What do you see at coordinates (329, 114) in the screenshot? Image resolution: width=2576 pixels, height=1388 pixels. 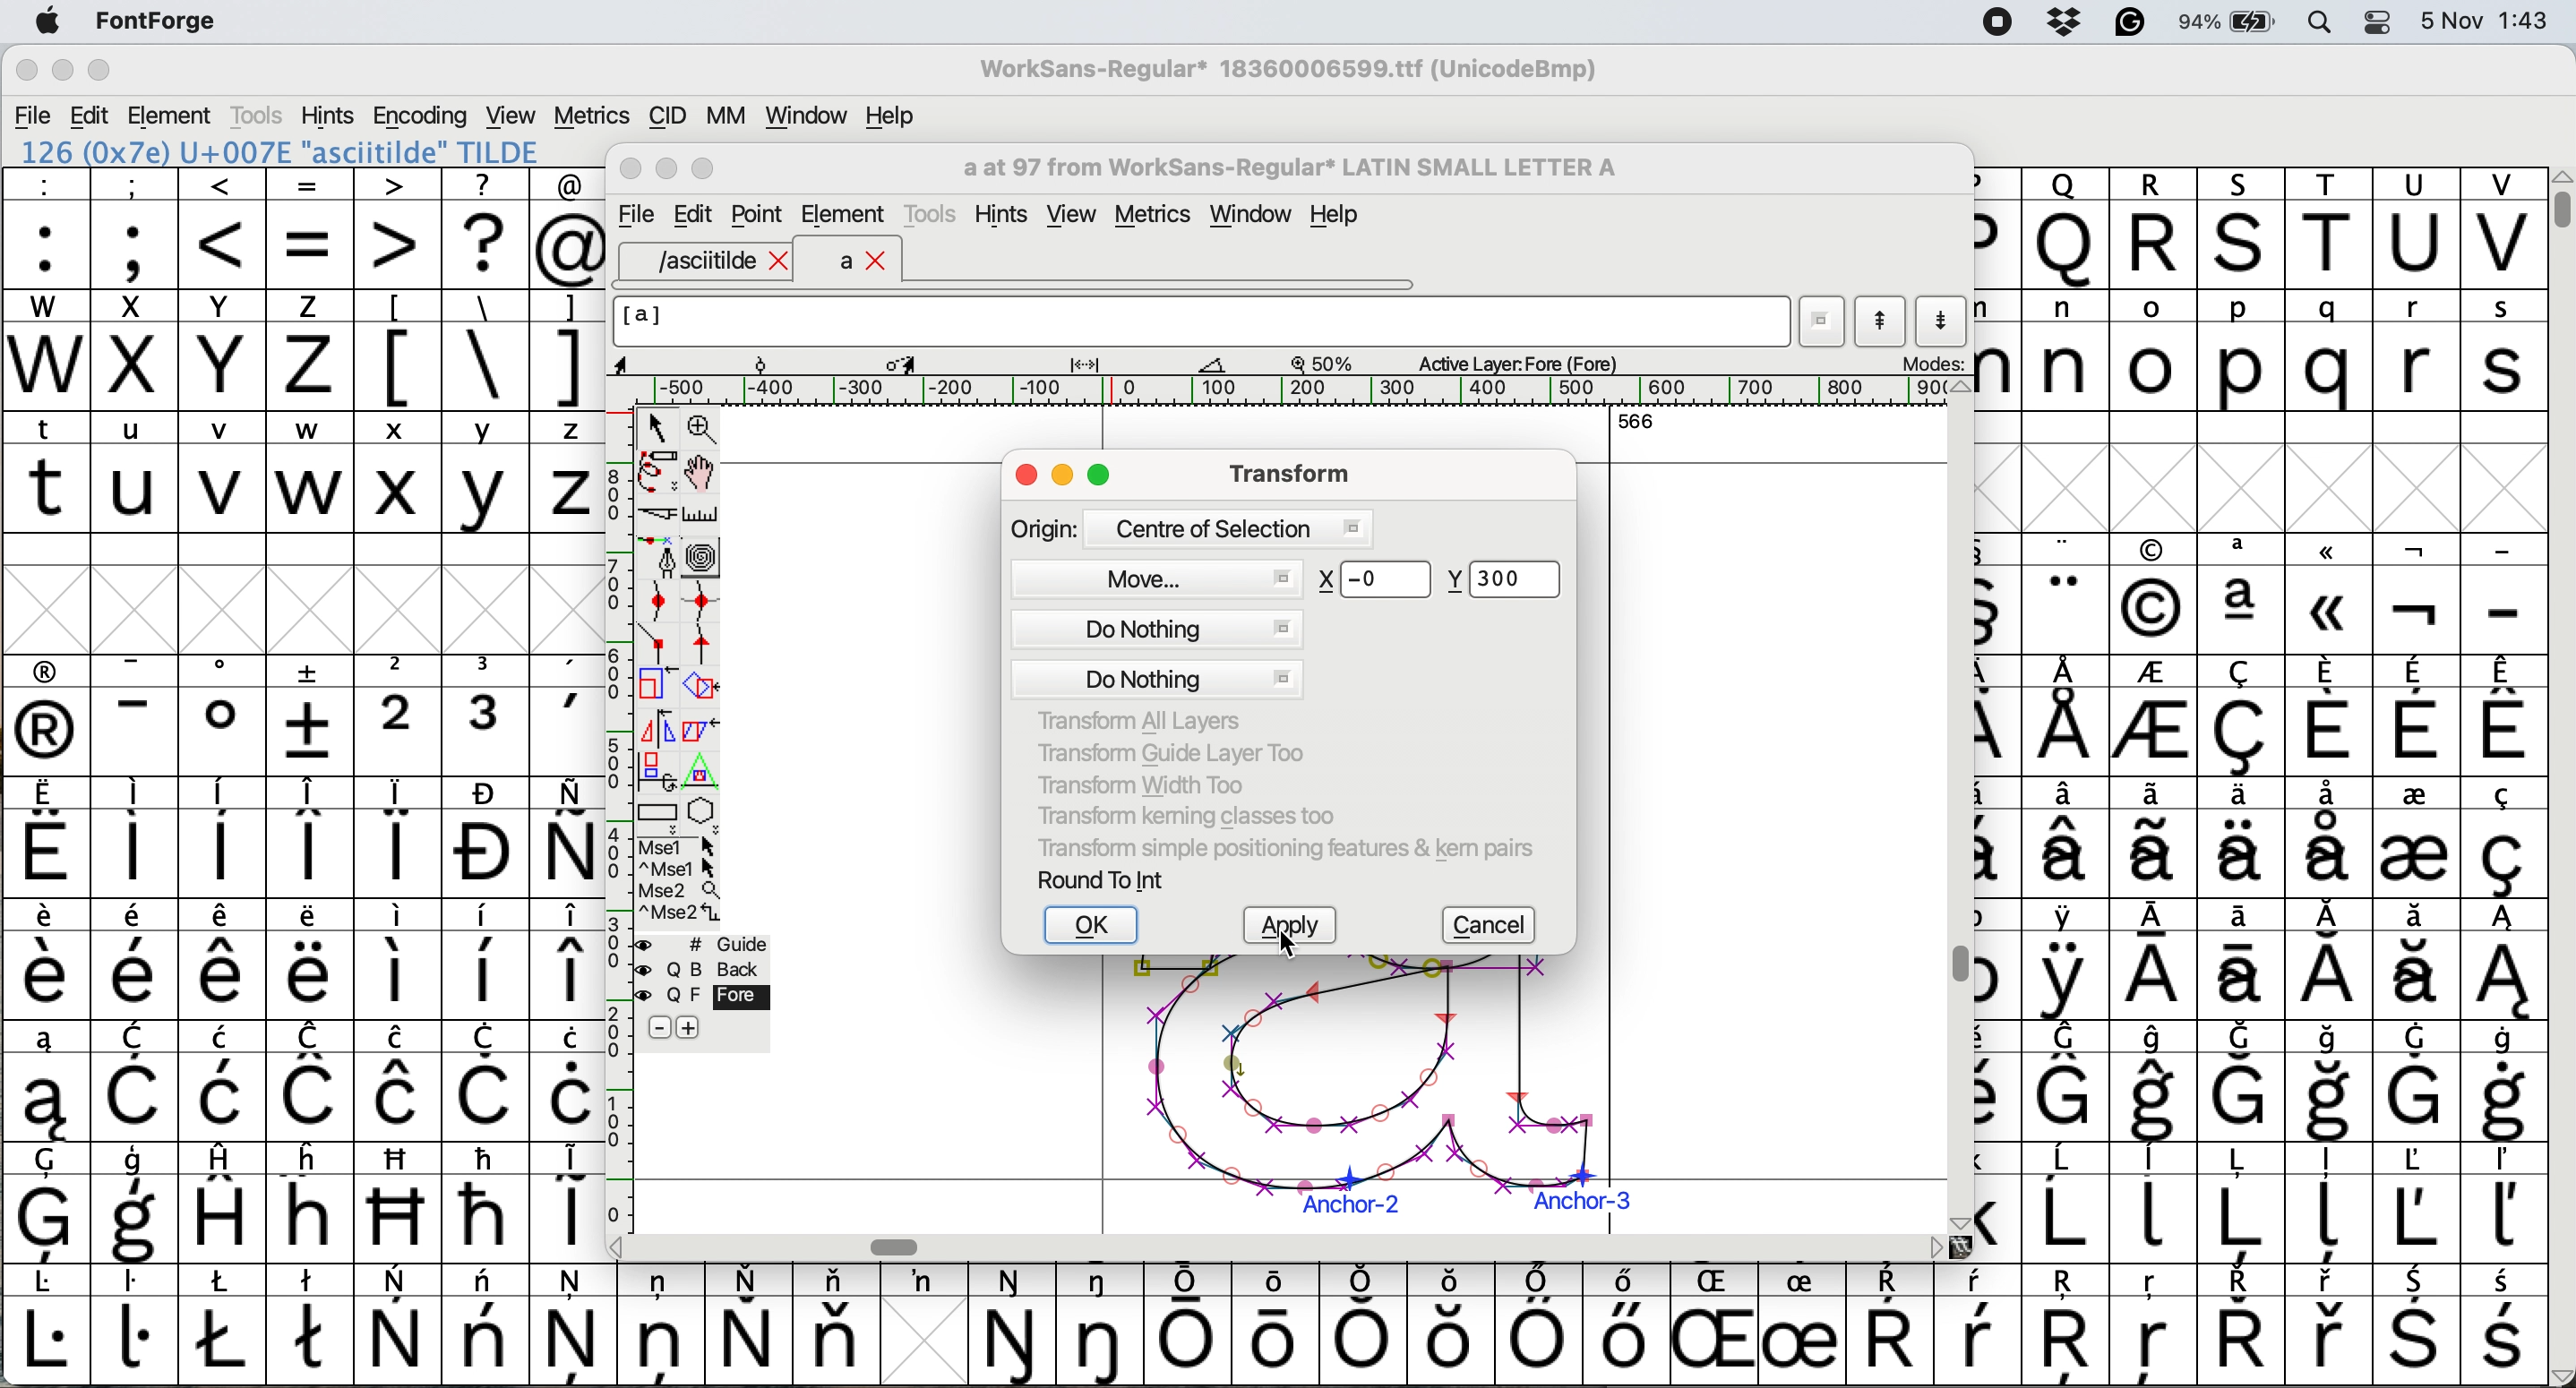 I see `hints` at bounding box center [329, 114].